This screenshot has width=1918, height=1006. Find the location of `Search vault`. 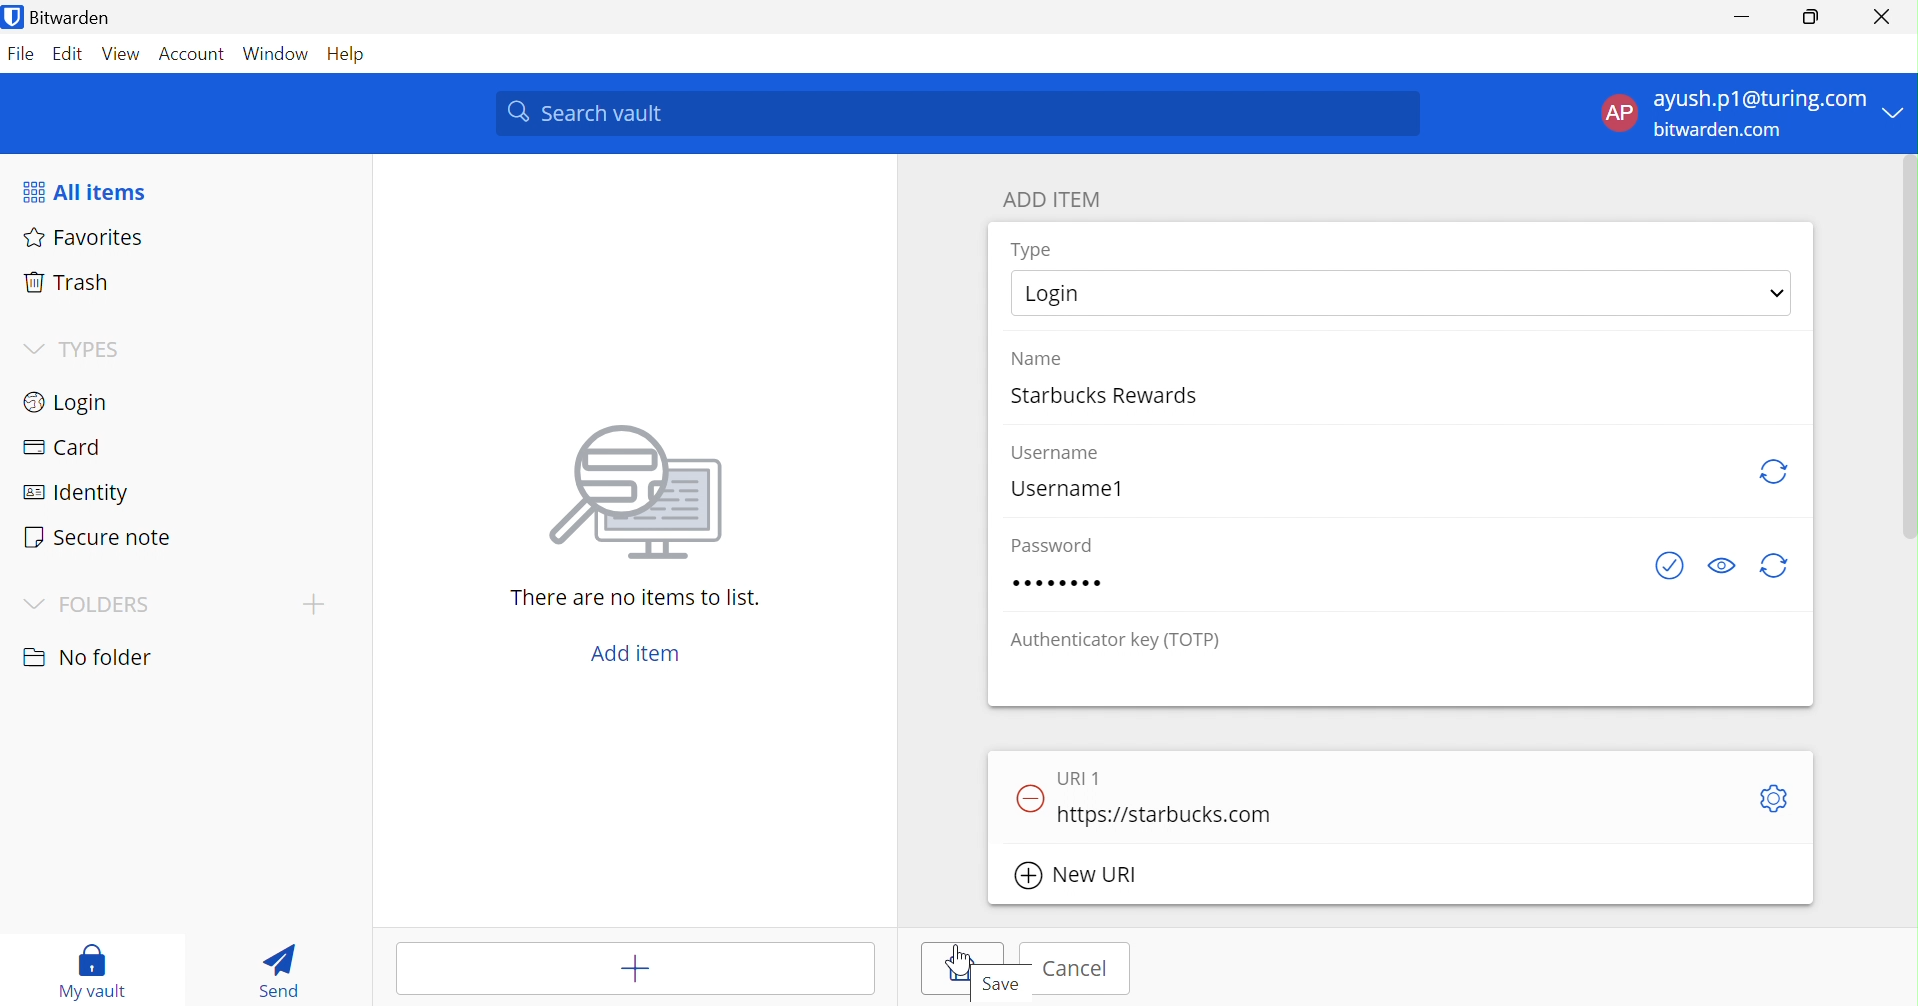

Search vault is located at coordinates (957, 114).